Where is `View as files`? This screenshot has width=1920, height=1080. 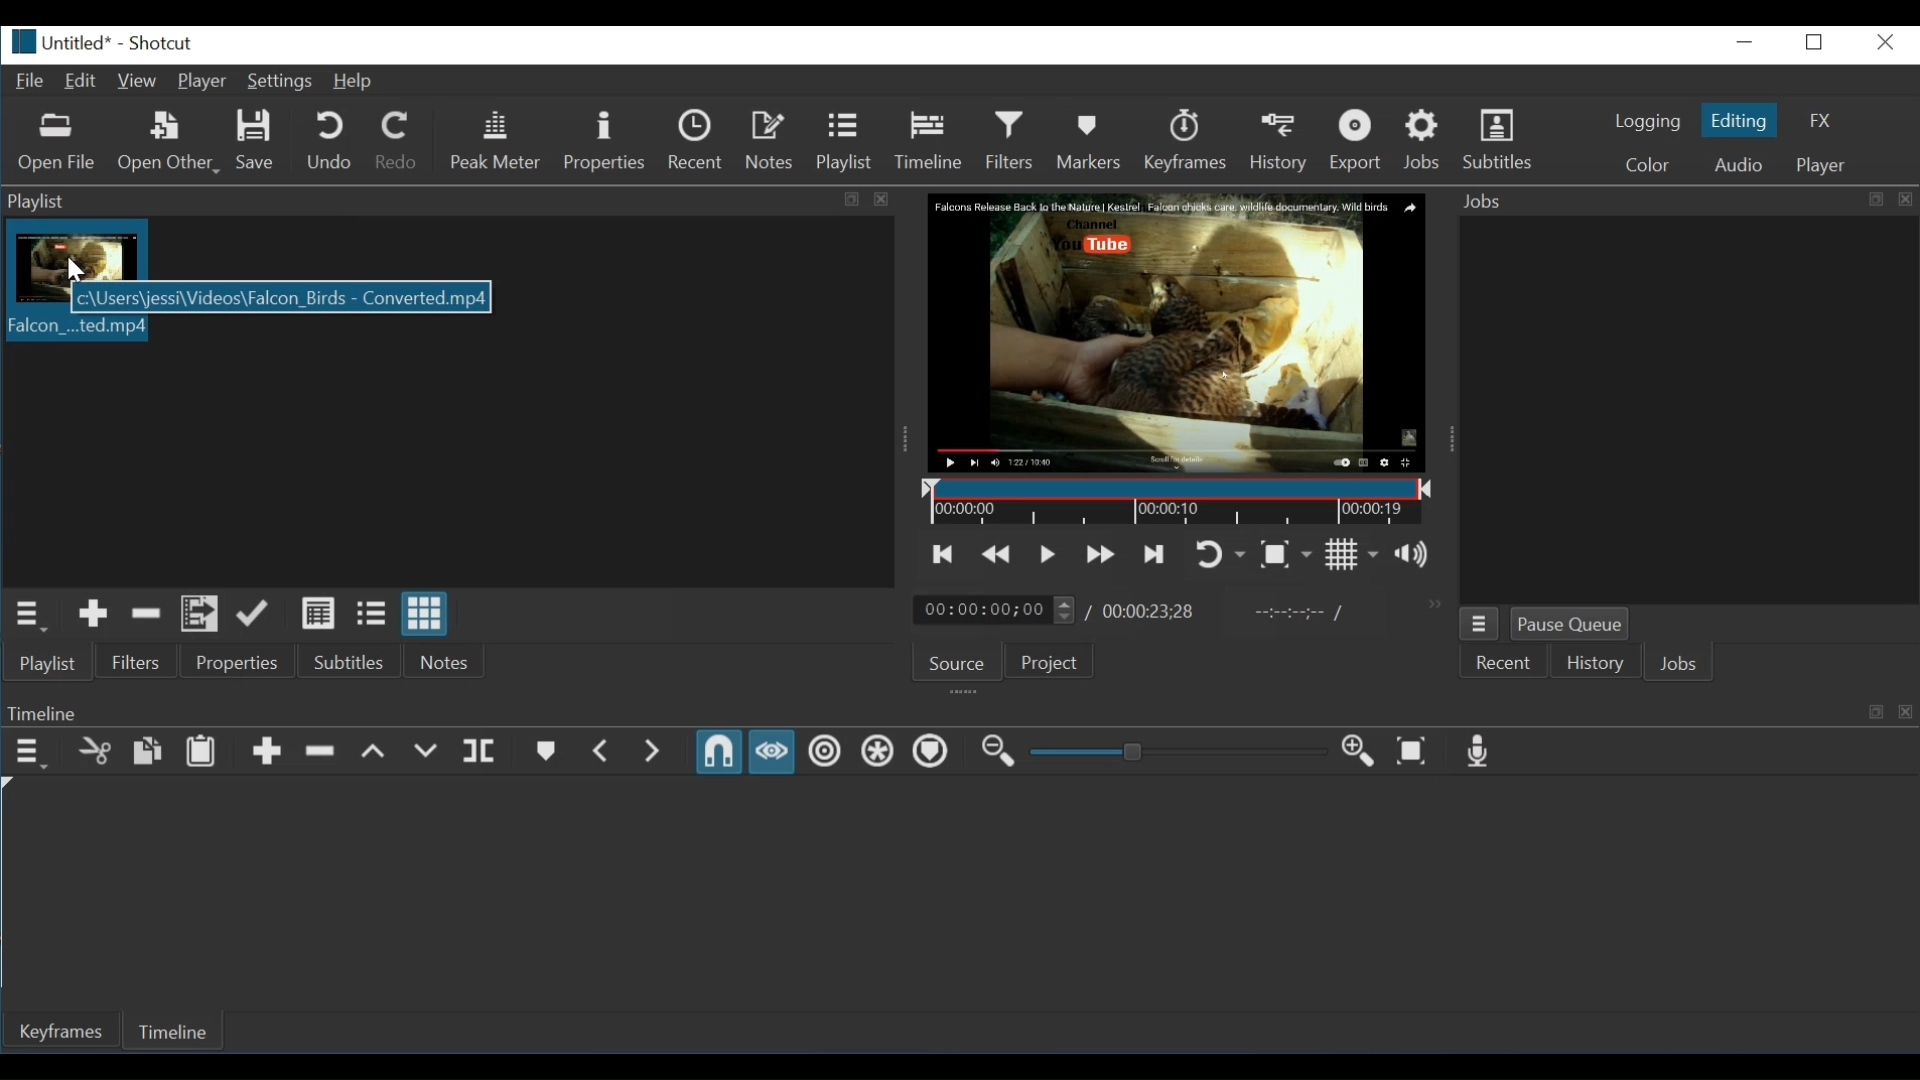
View as files is located at coordinates (370, 615).